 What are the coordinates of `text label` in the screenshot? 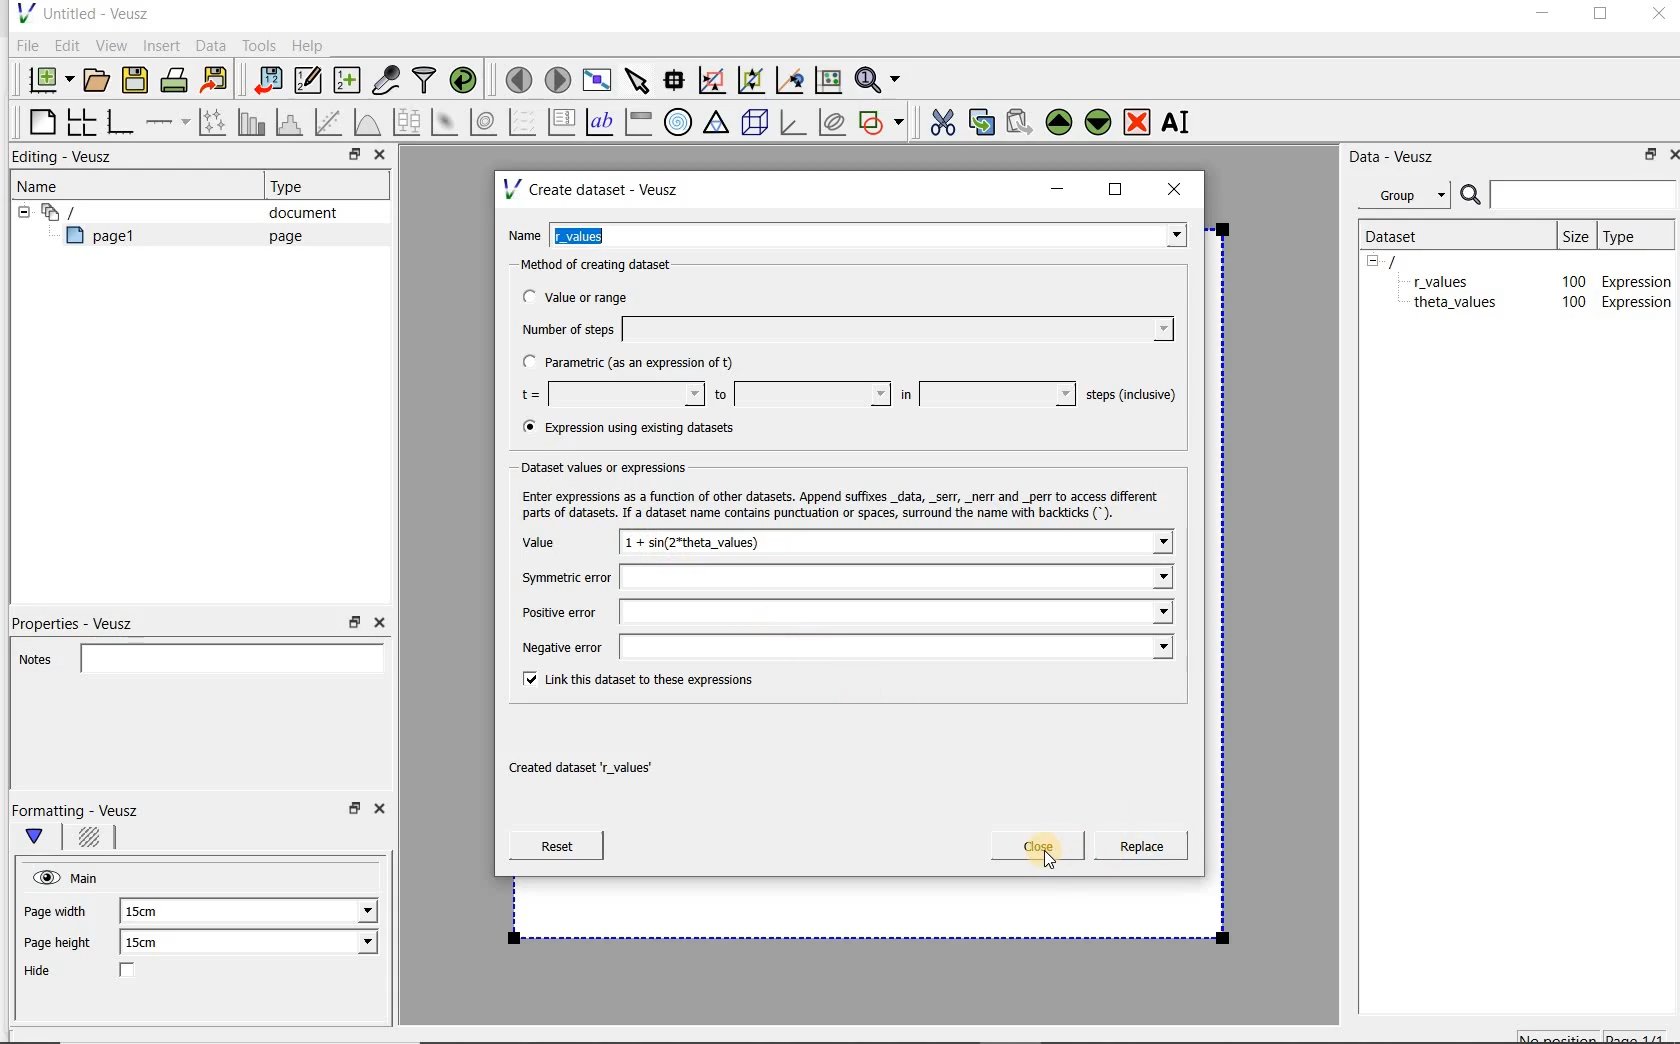 It's located at (602, 121).